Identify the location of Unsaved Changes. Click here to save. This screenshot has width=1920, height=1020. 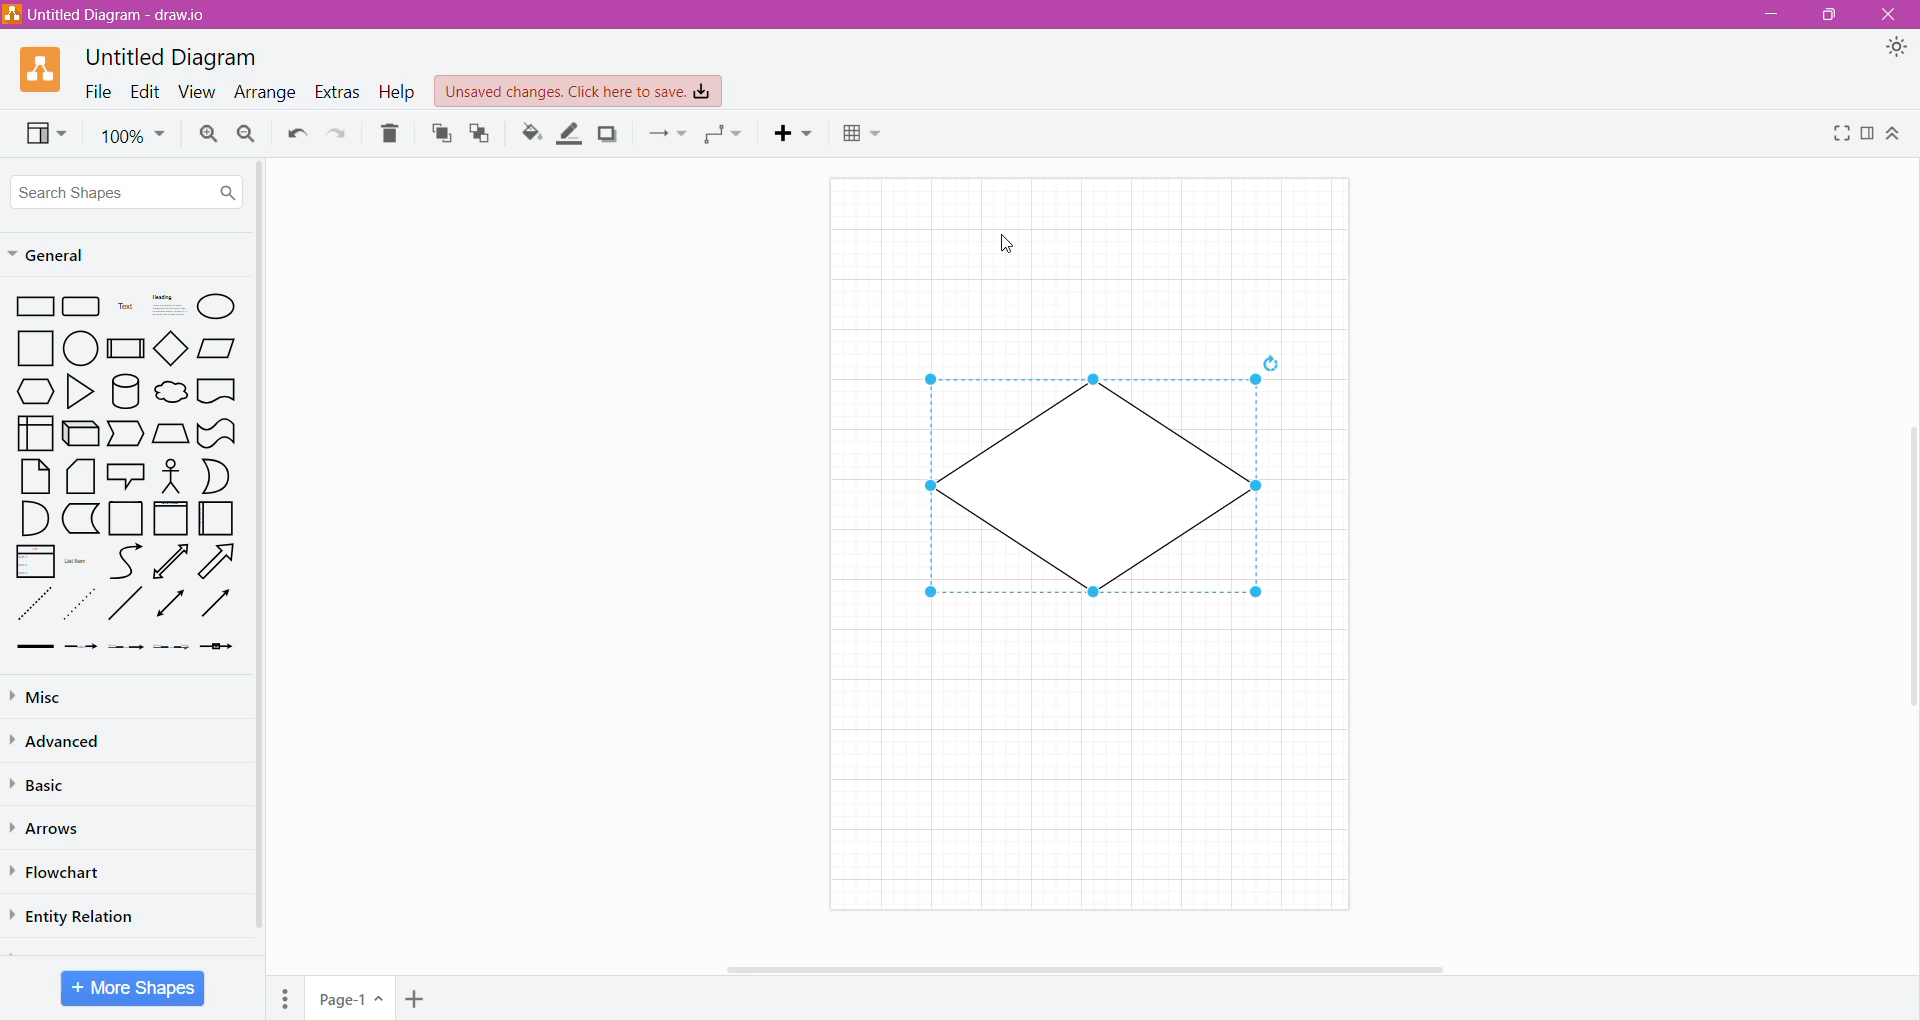
(579, 91).